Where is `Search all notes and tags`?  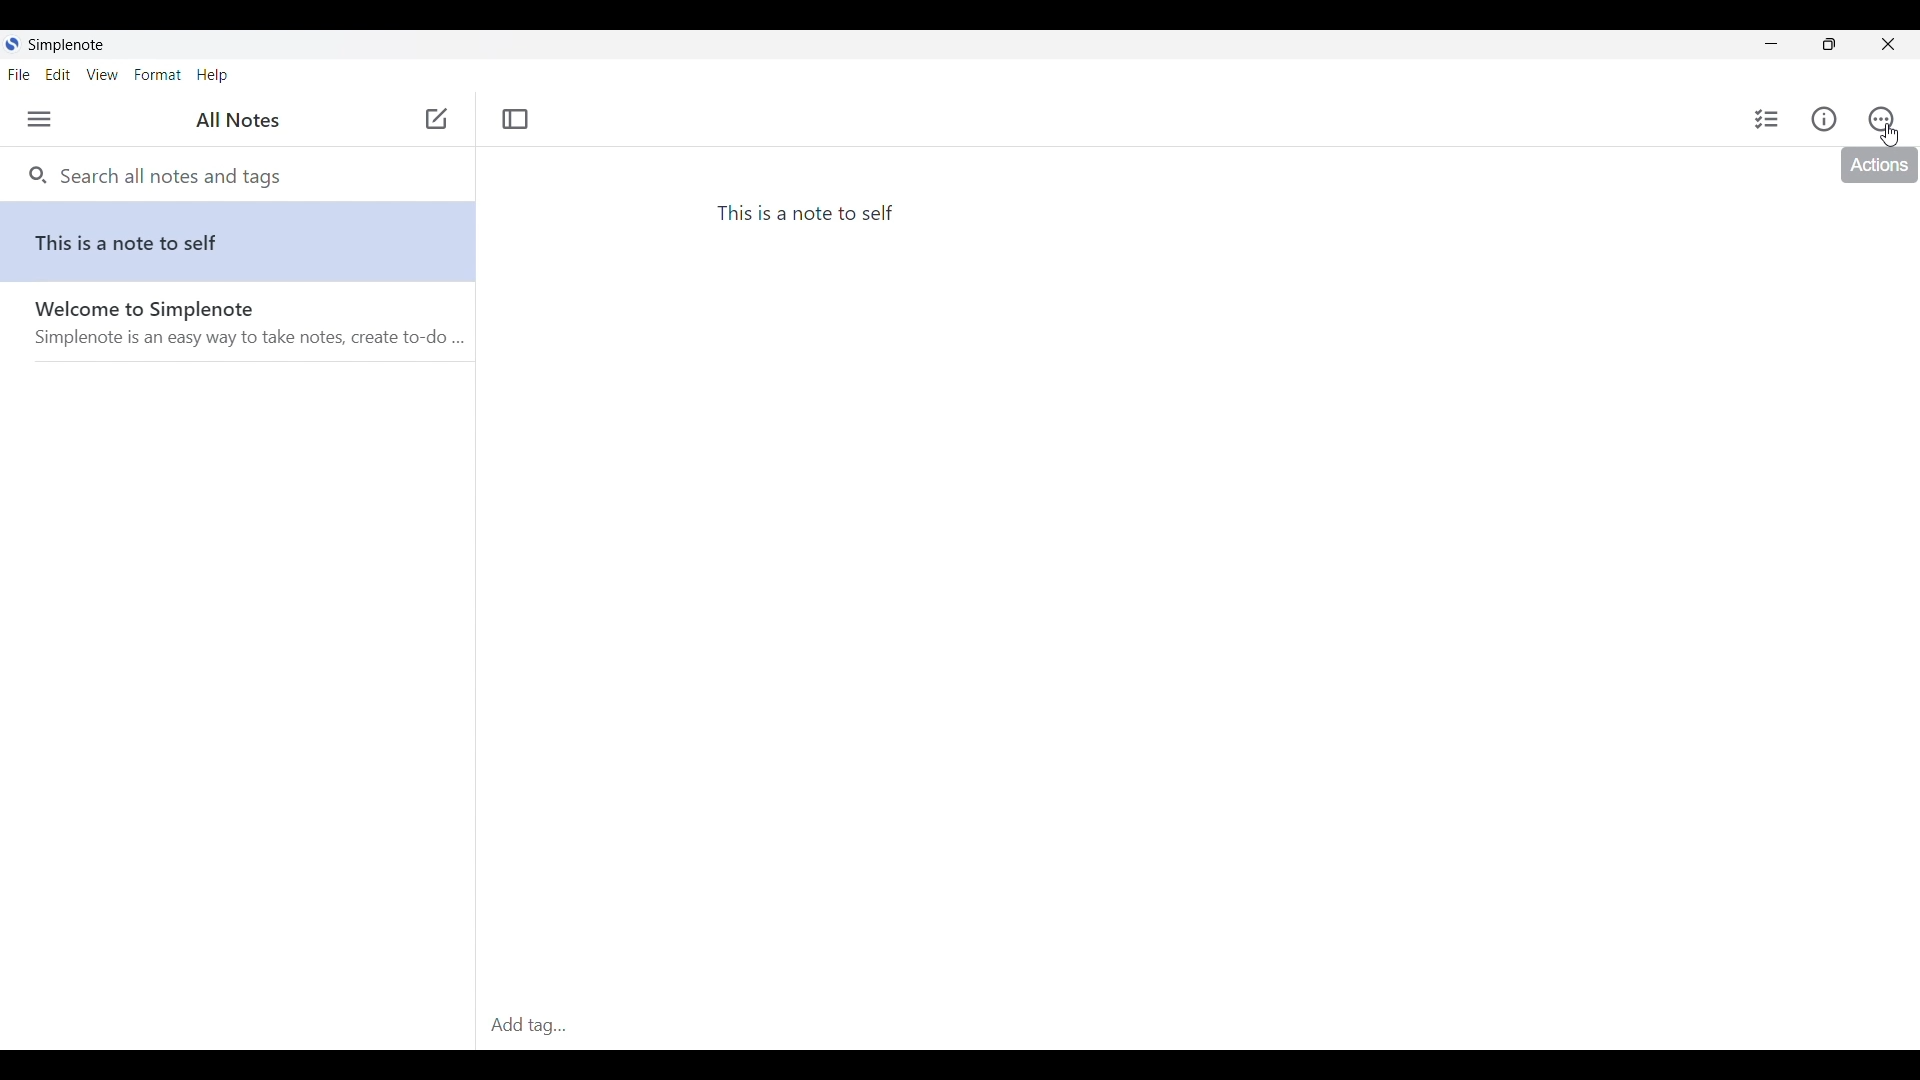 Search all notes and tags is located at coordinates (168, 174).